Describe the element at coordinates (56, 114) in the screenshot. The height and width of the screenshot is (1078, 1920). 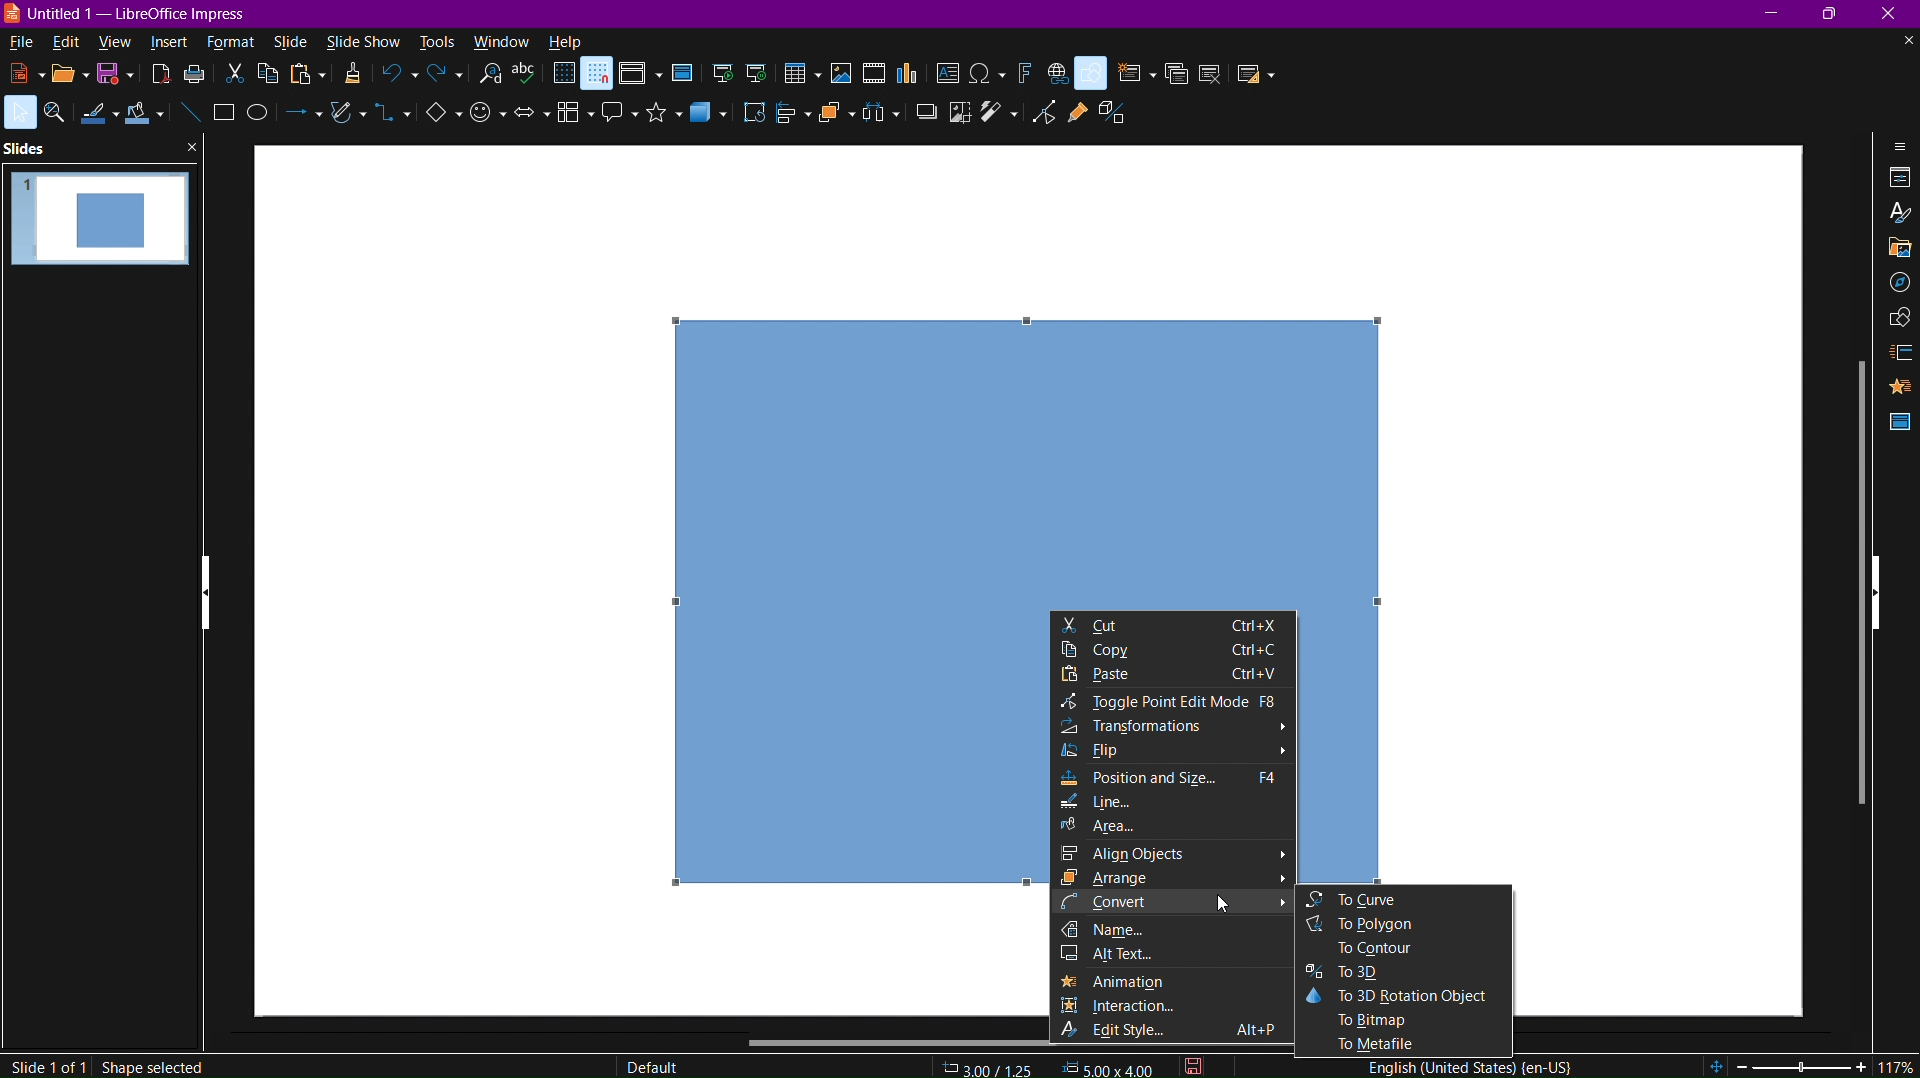
I see `Zoom` at that location.